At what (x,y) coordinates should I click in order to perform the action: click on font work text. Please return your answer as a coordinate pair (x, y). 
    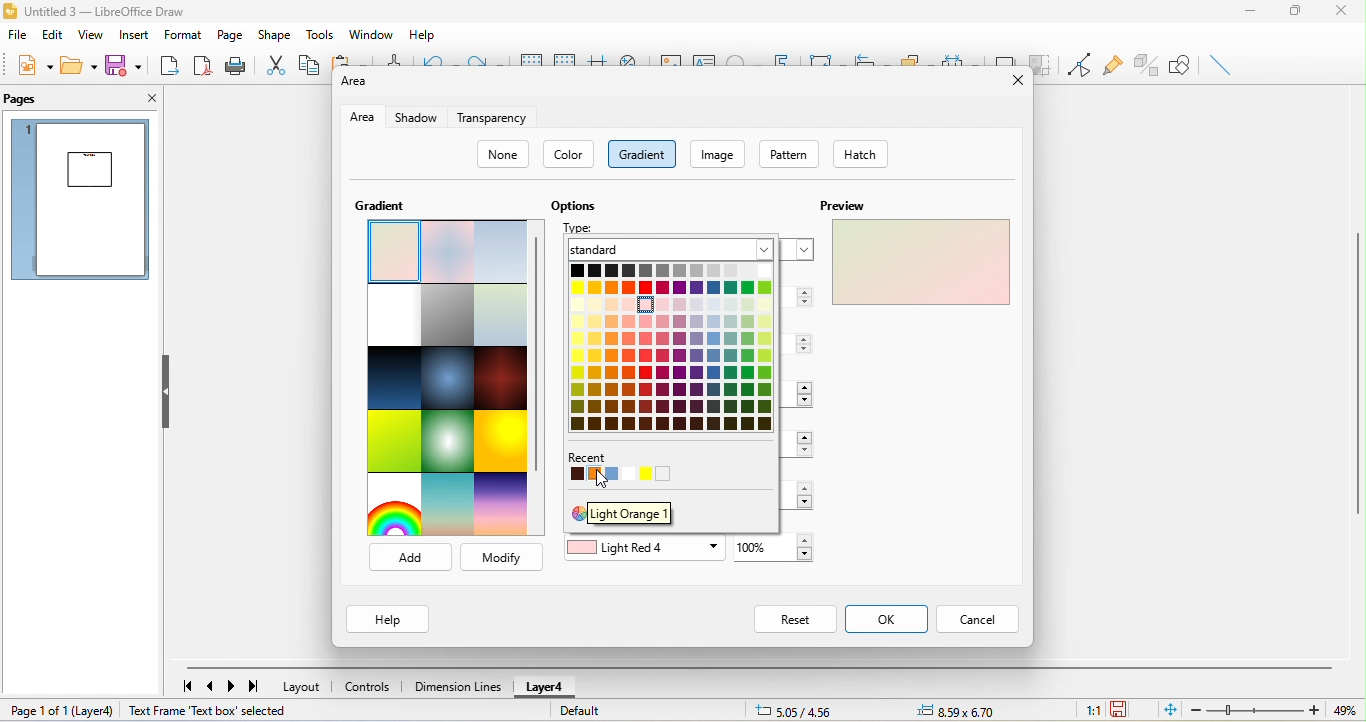
    Looking at the image, I should click on (783, 58).